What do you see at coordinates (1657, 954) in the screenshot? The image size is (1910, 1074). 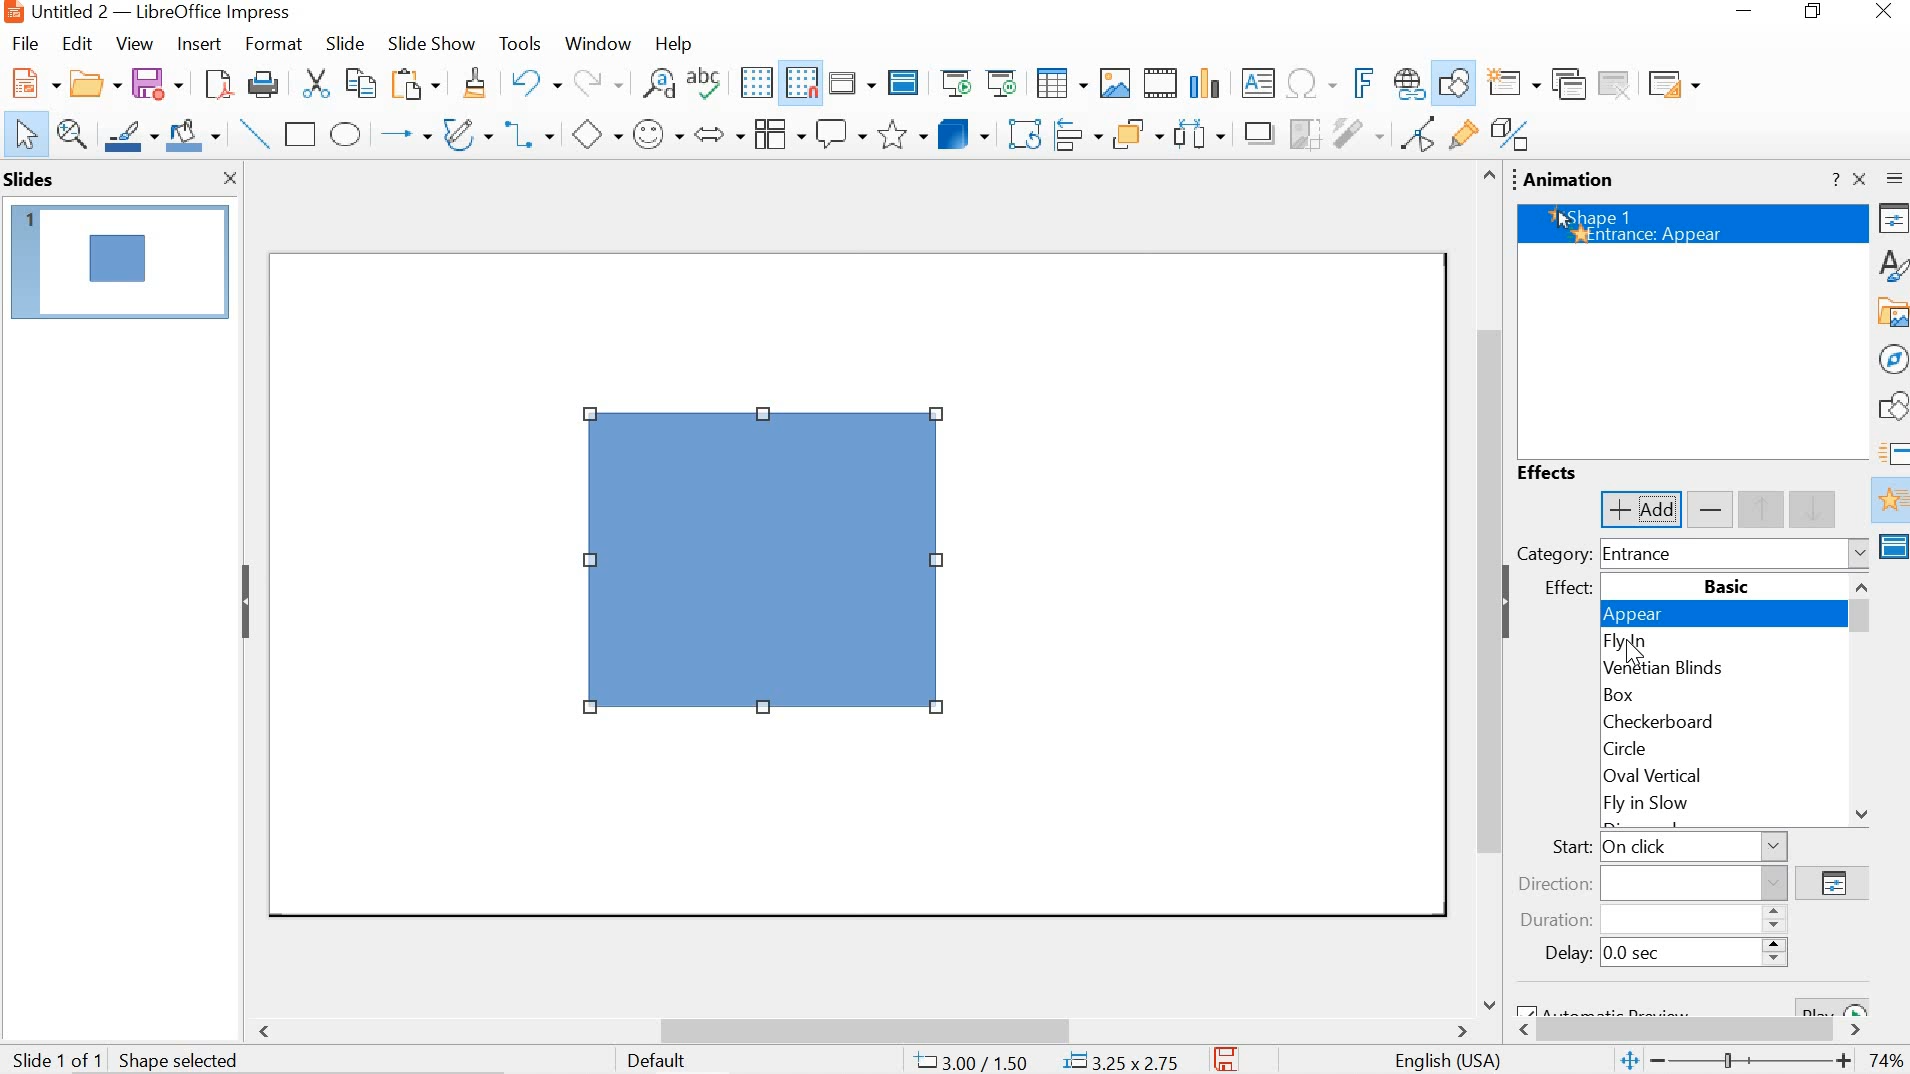 I see `delay` at bounding box center [1657, 954].